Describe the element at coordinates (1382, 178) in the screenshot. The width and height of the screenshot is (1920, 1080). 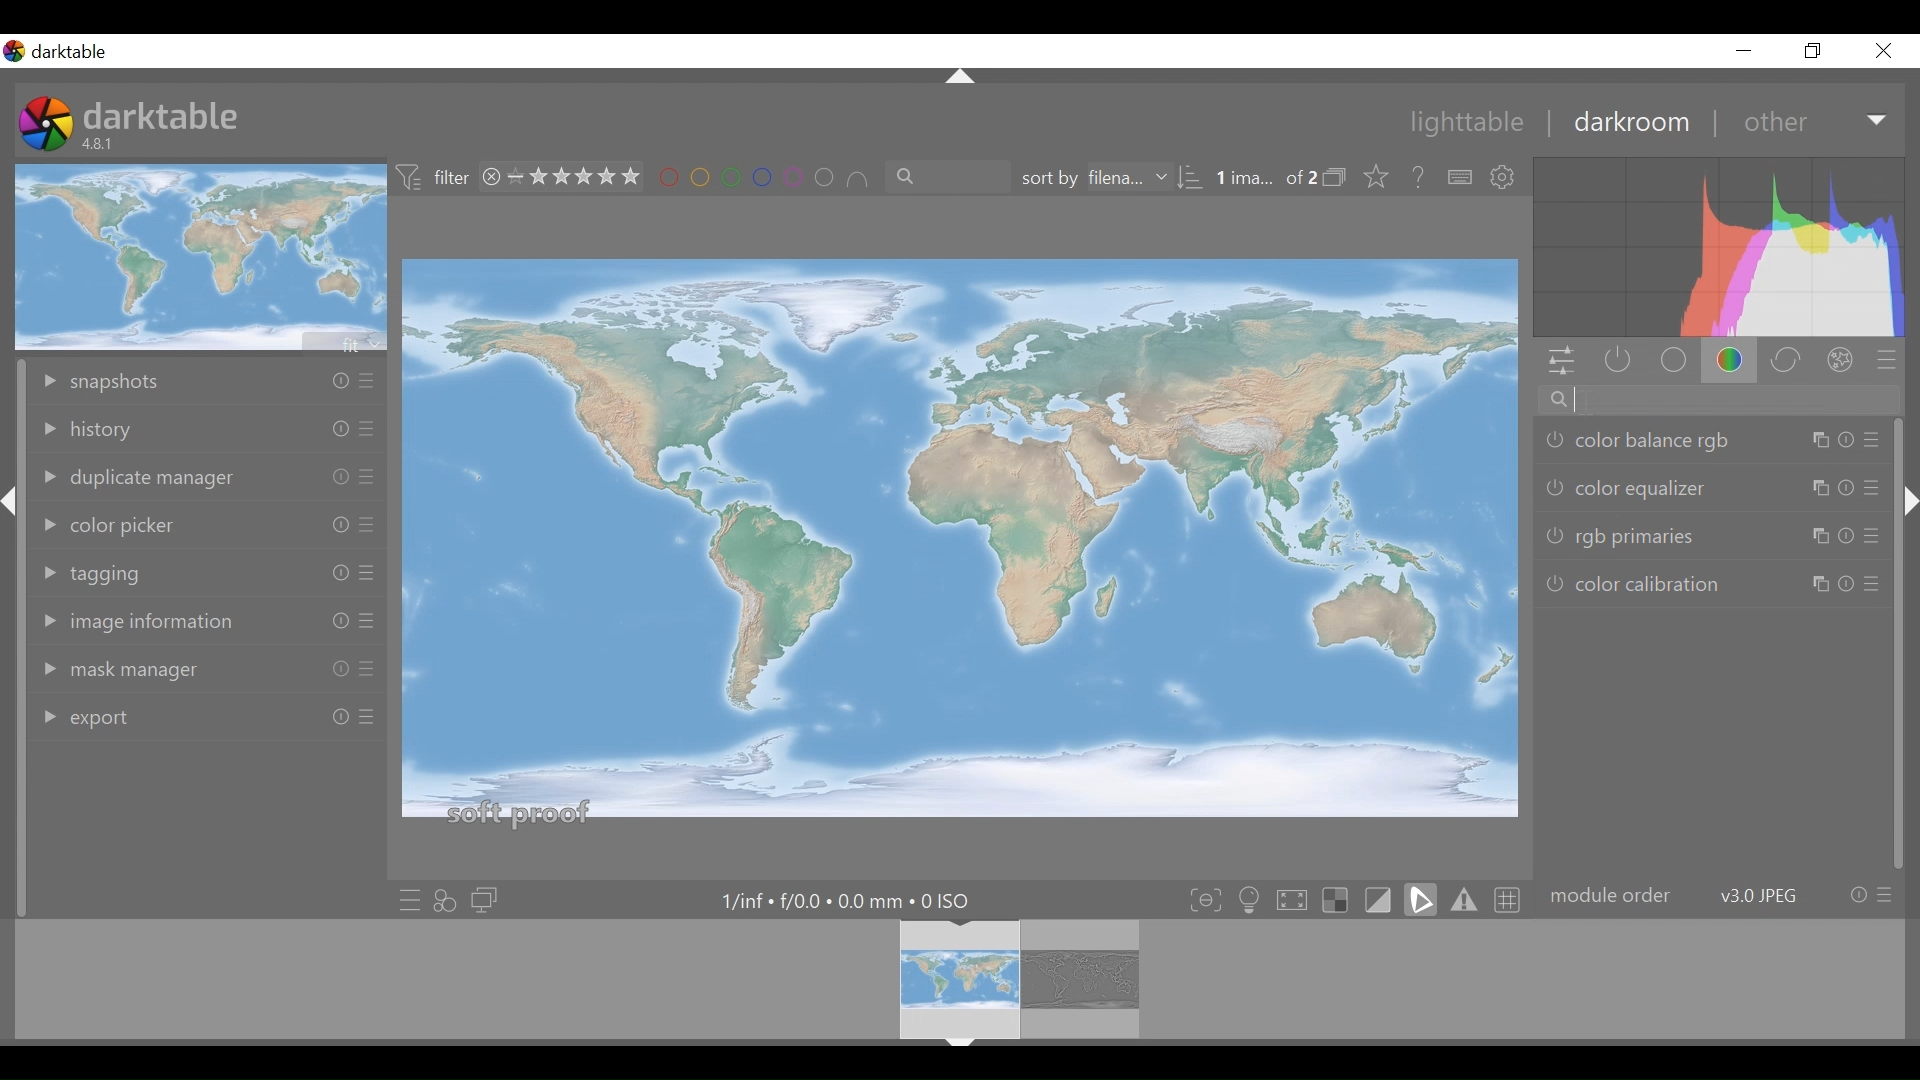
I see `click to change the type of overlay` at that location.